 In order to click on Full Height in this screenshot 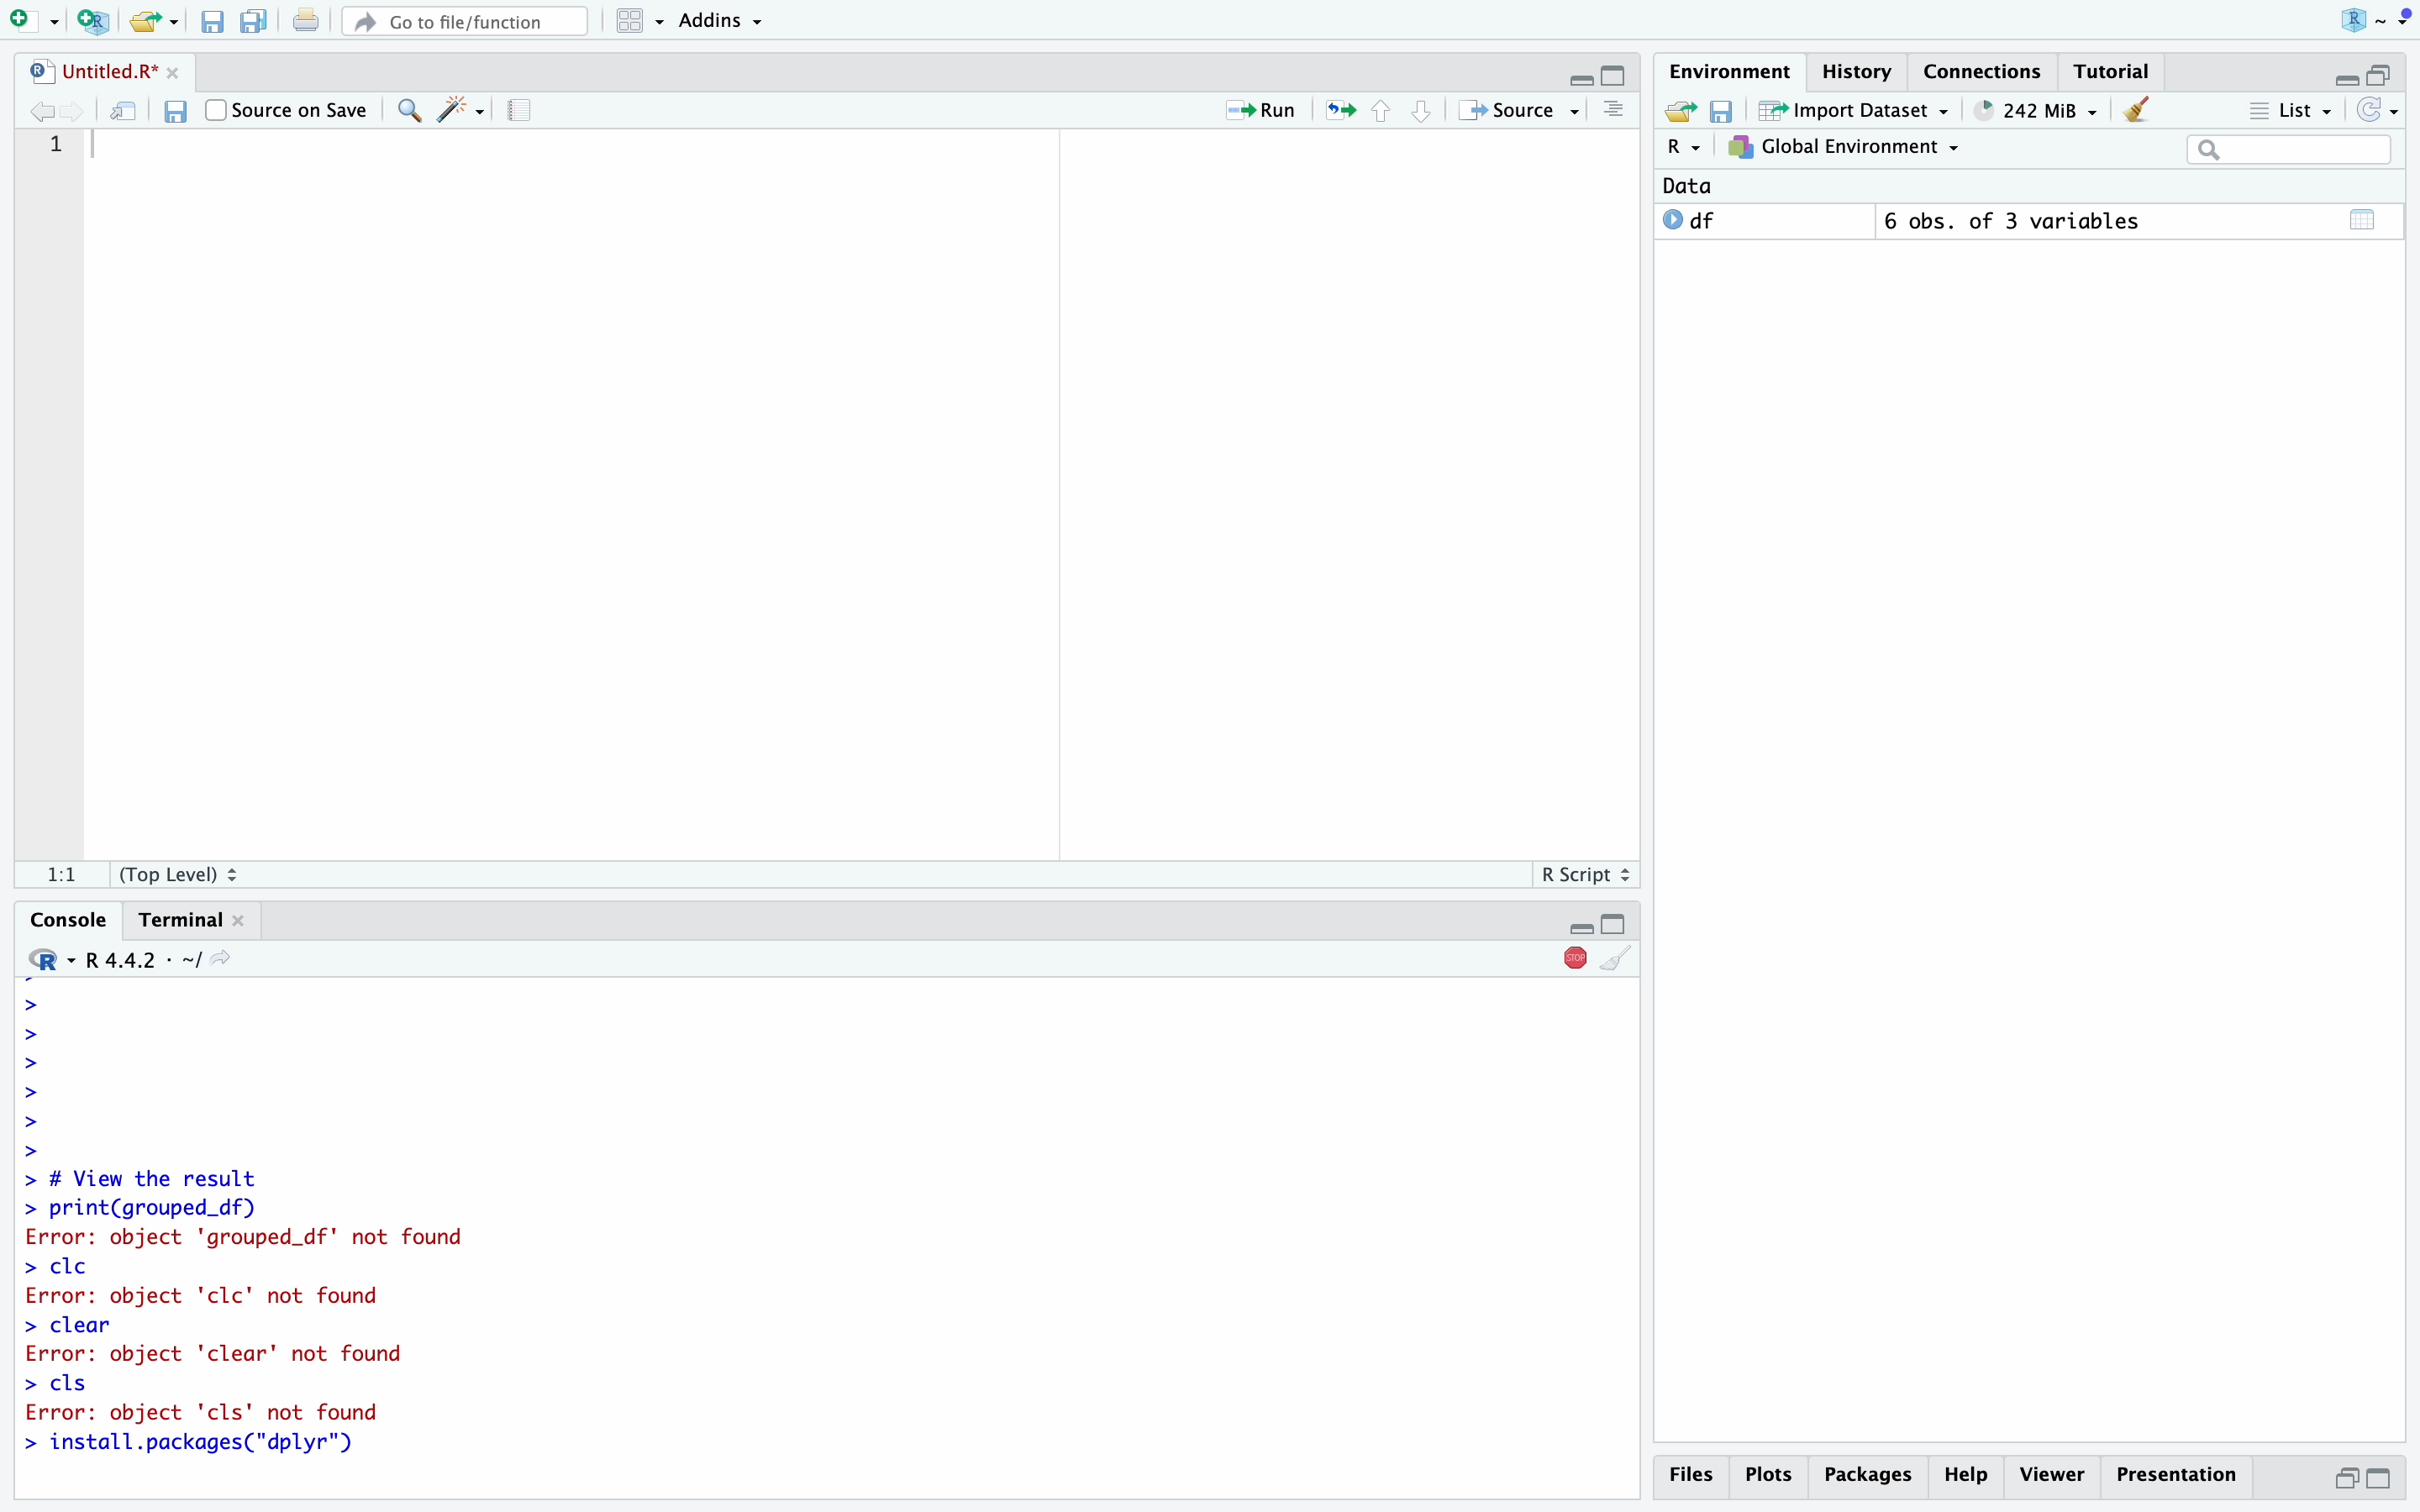, I will do `click(2382, 1480)`.